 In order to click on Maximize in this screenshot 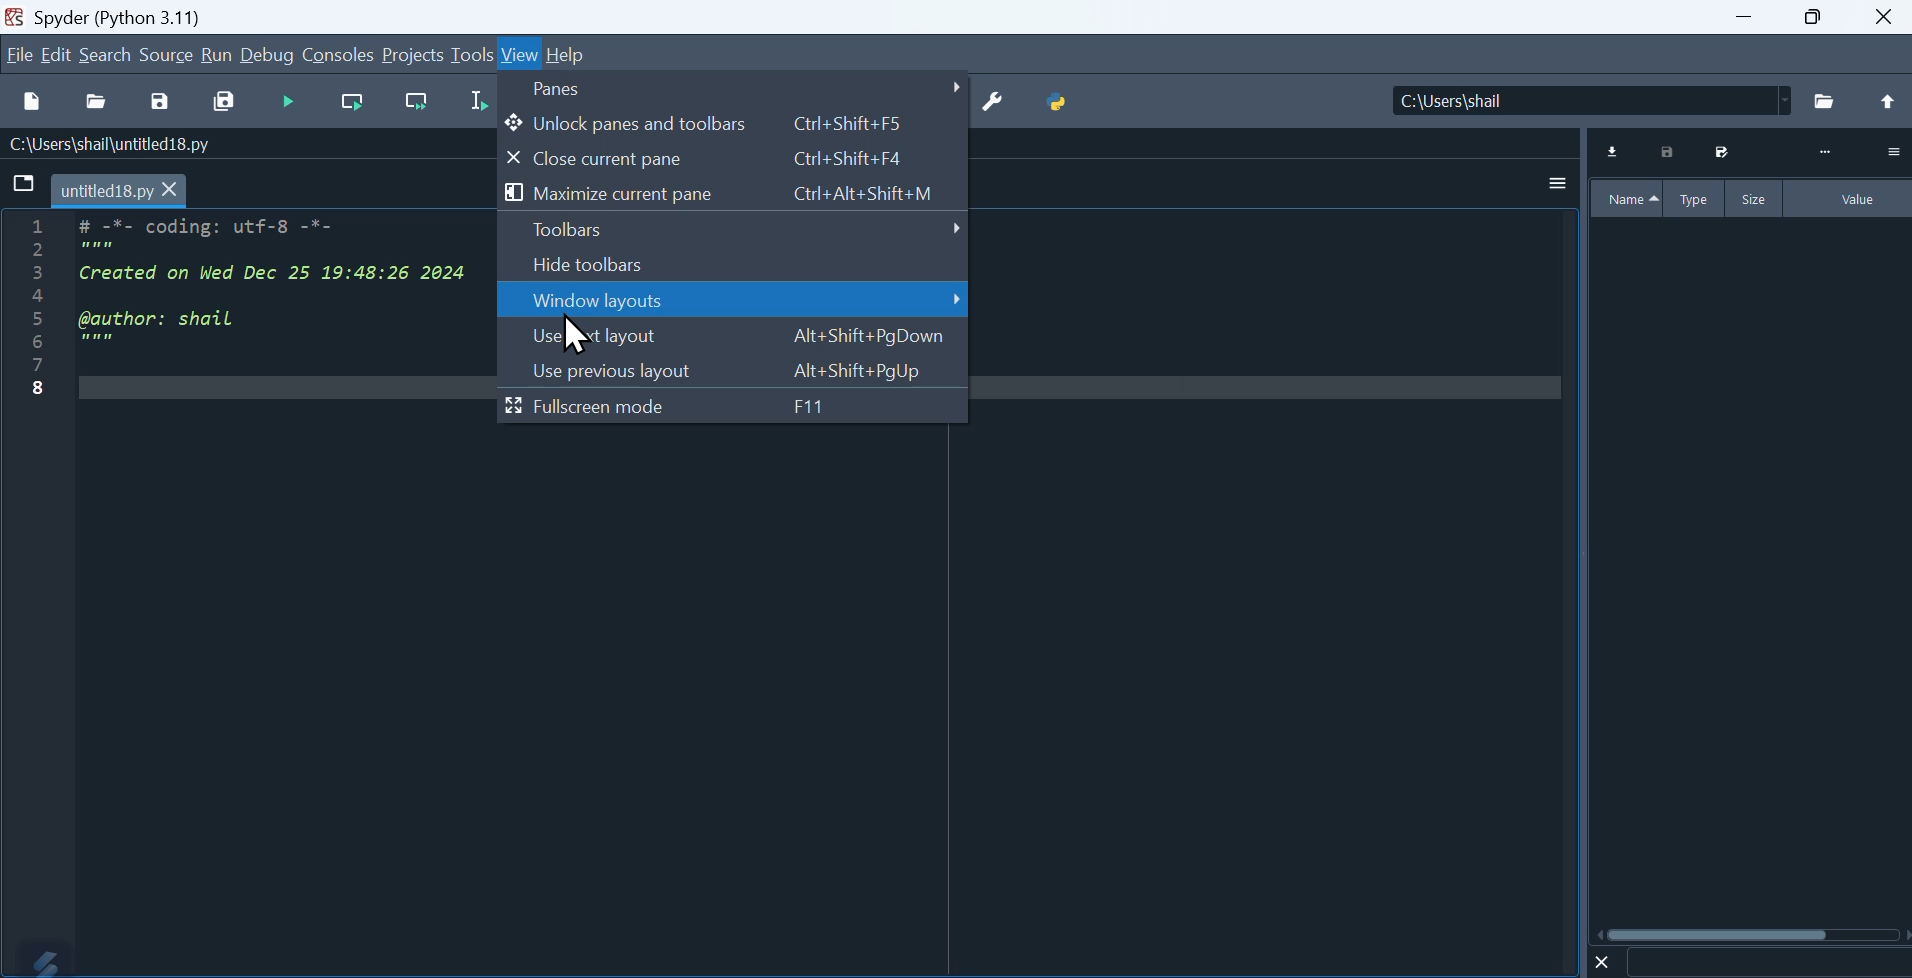, I will do `click(1813, 17)`.